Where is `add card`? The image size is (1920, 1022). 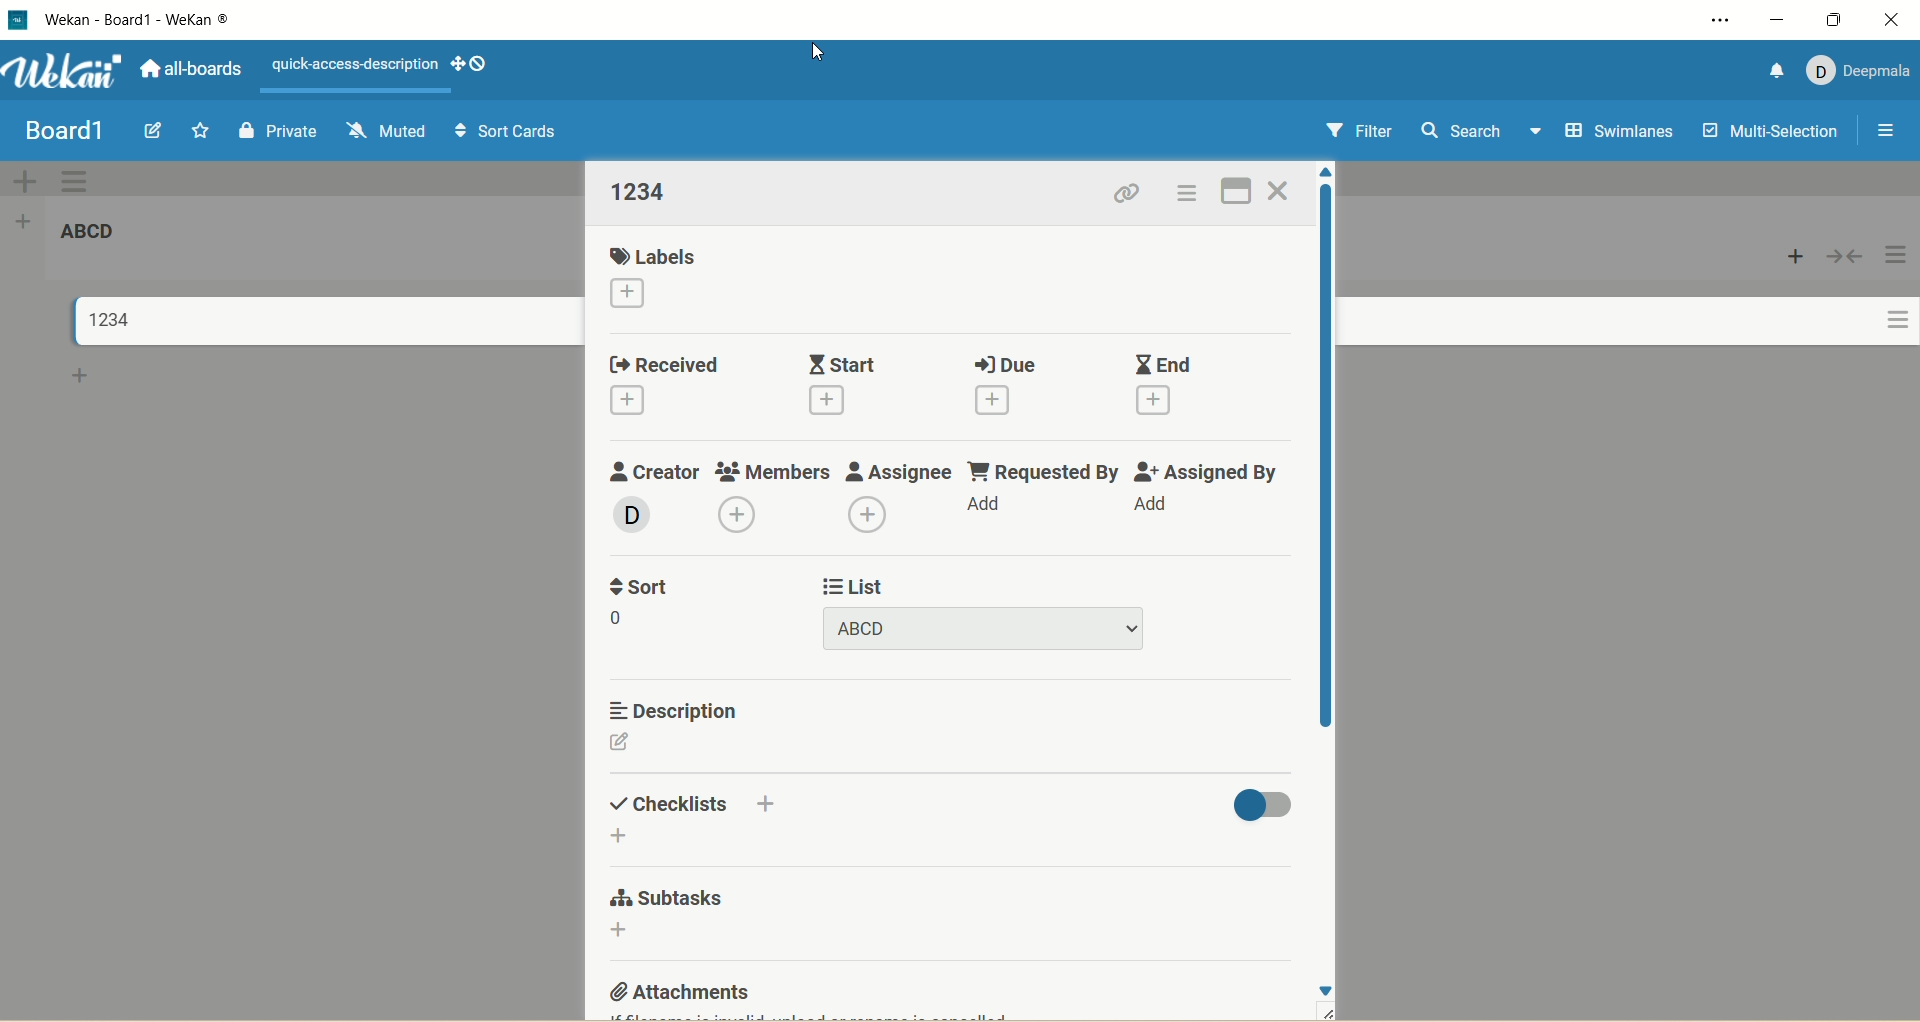
add card is located at coordinates (85, 375).